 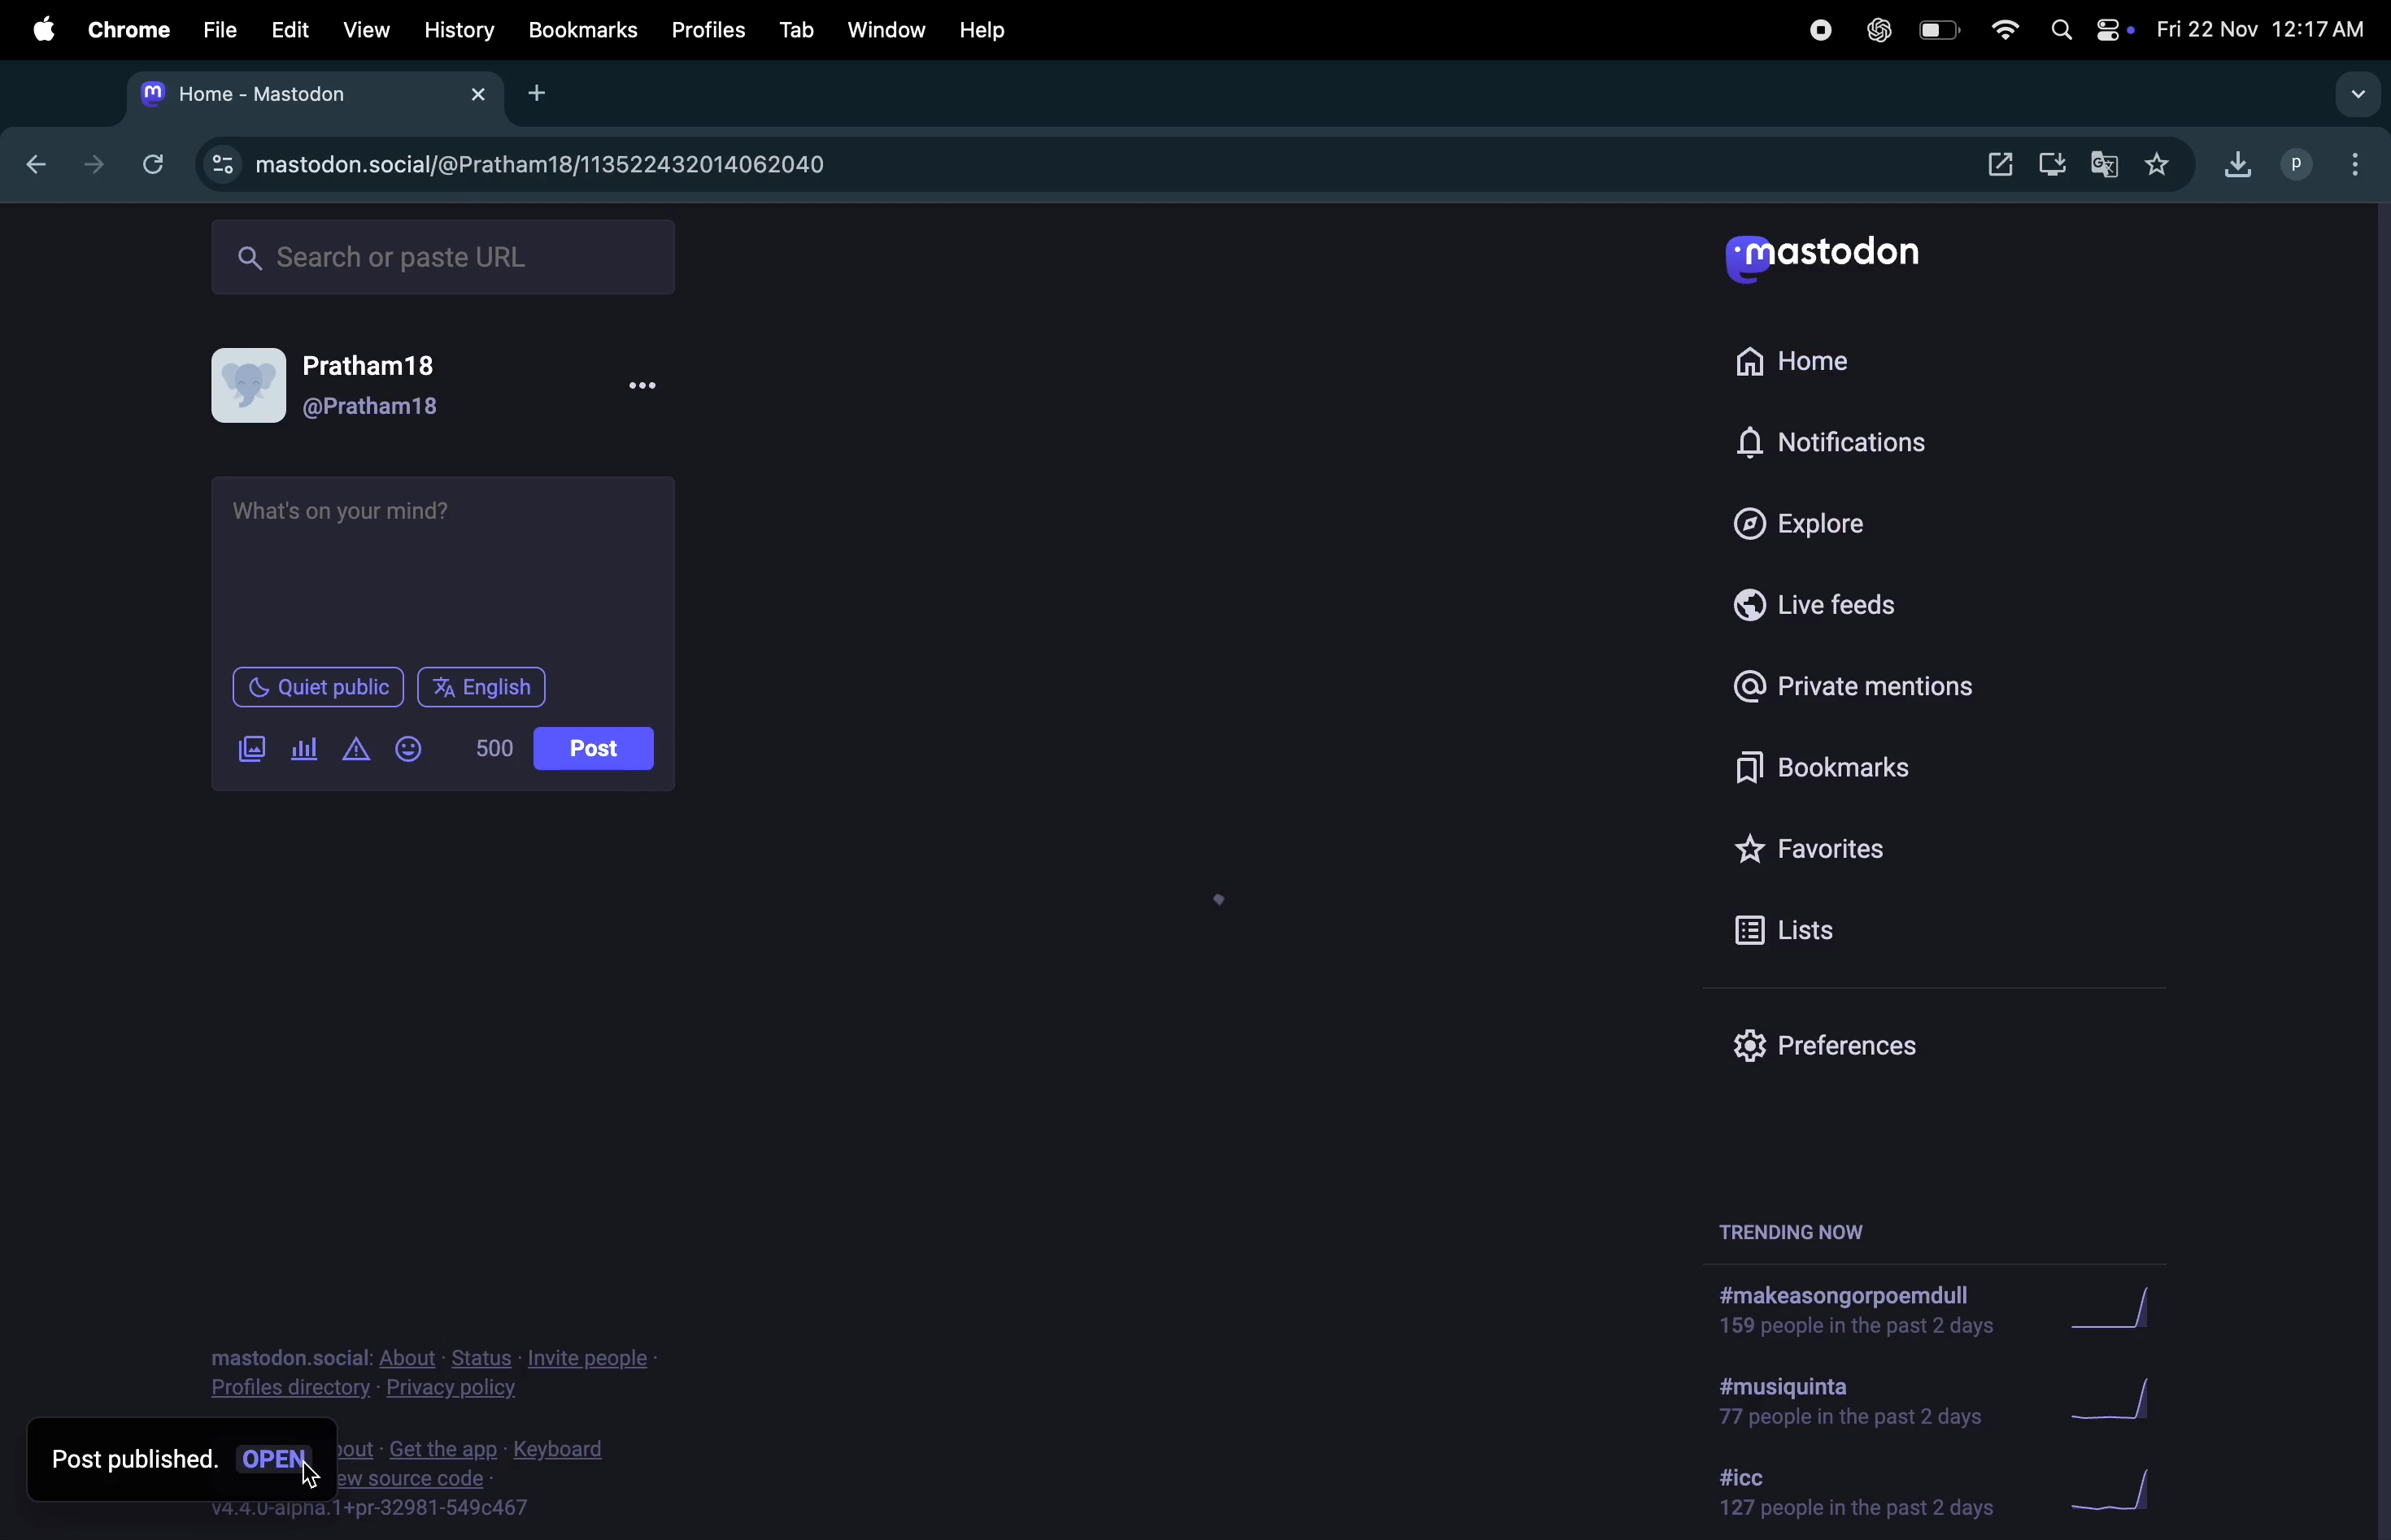 I want to click on hashtag, so click(x=1851, y=1493).